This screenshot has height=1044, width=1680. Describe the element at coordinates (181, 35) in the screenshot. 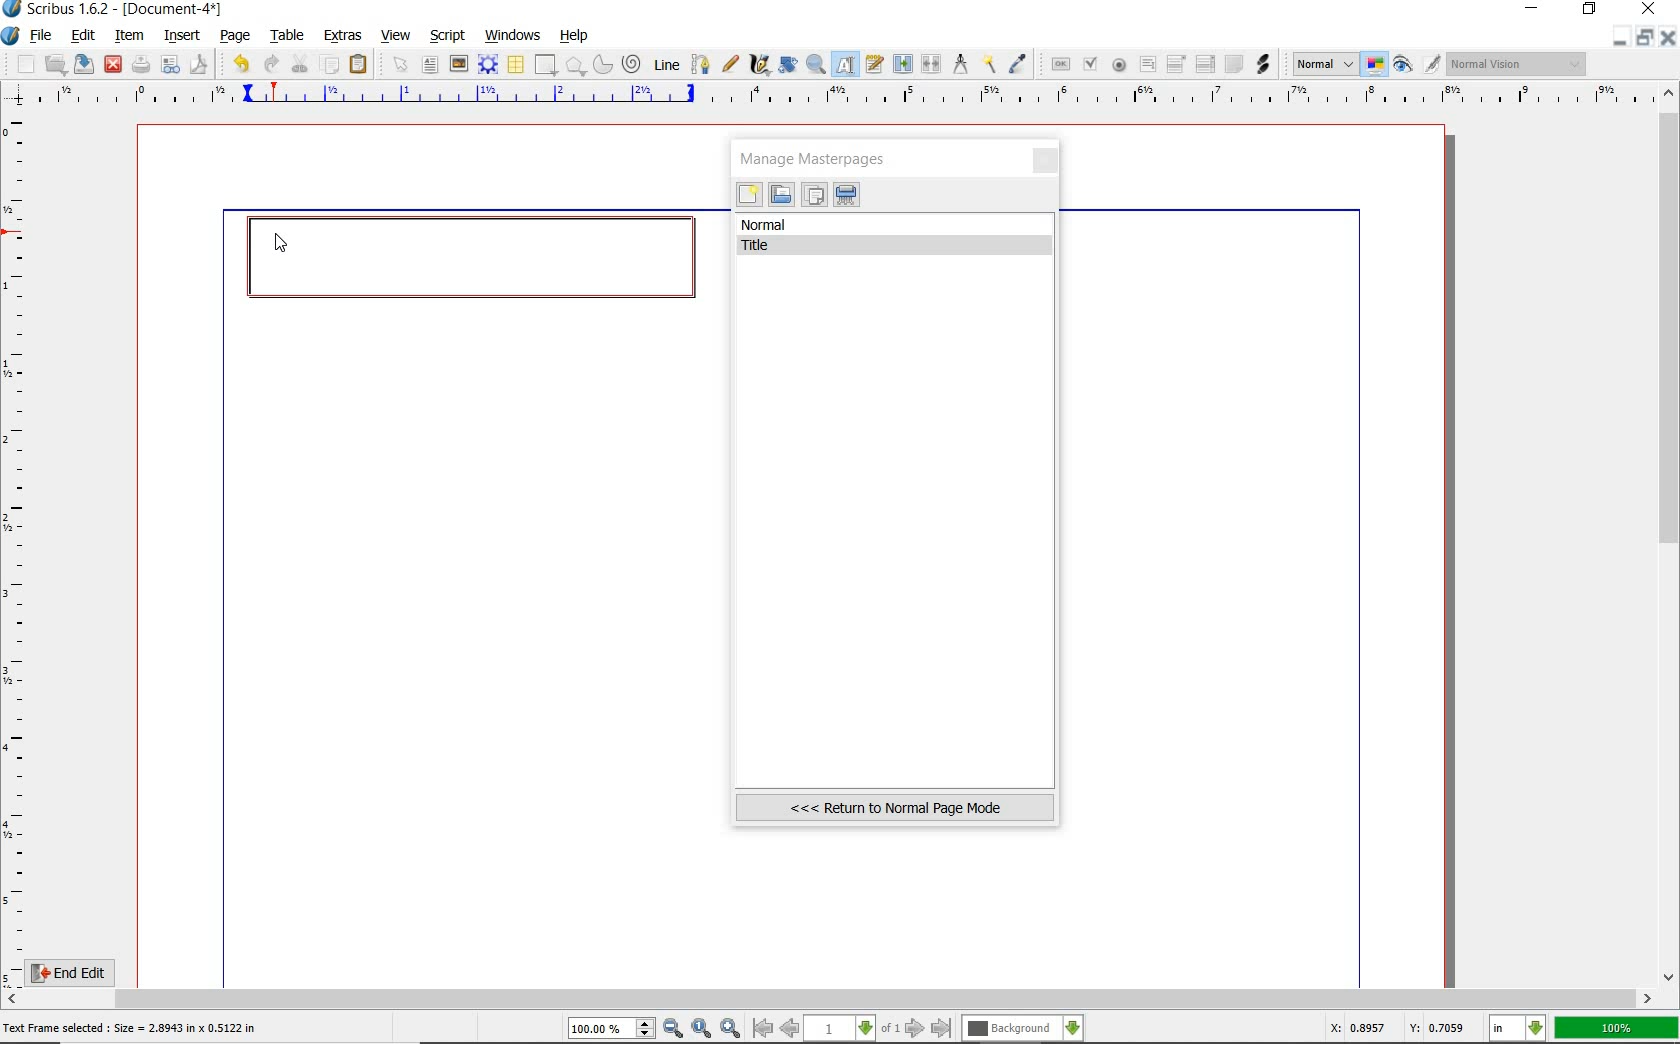

I see `insert` at that location.